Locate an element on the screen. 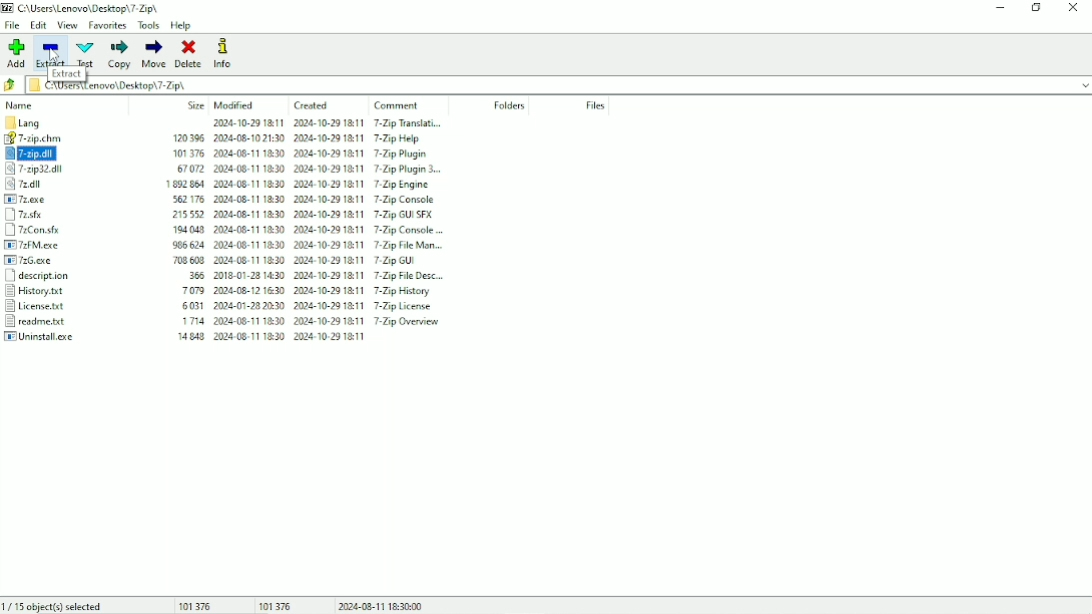  Back is located at coordinates (11, 85).